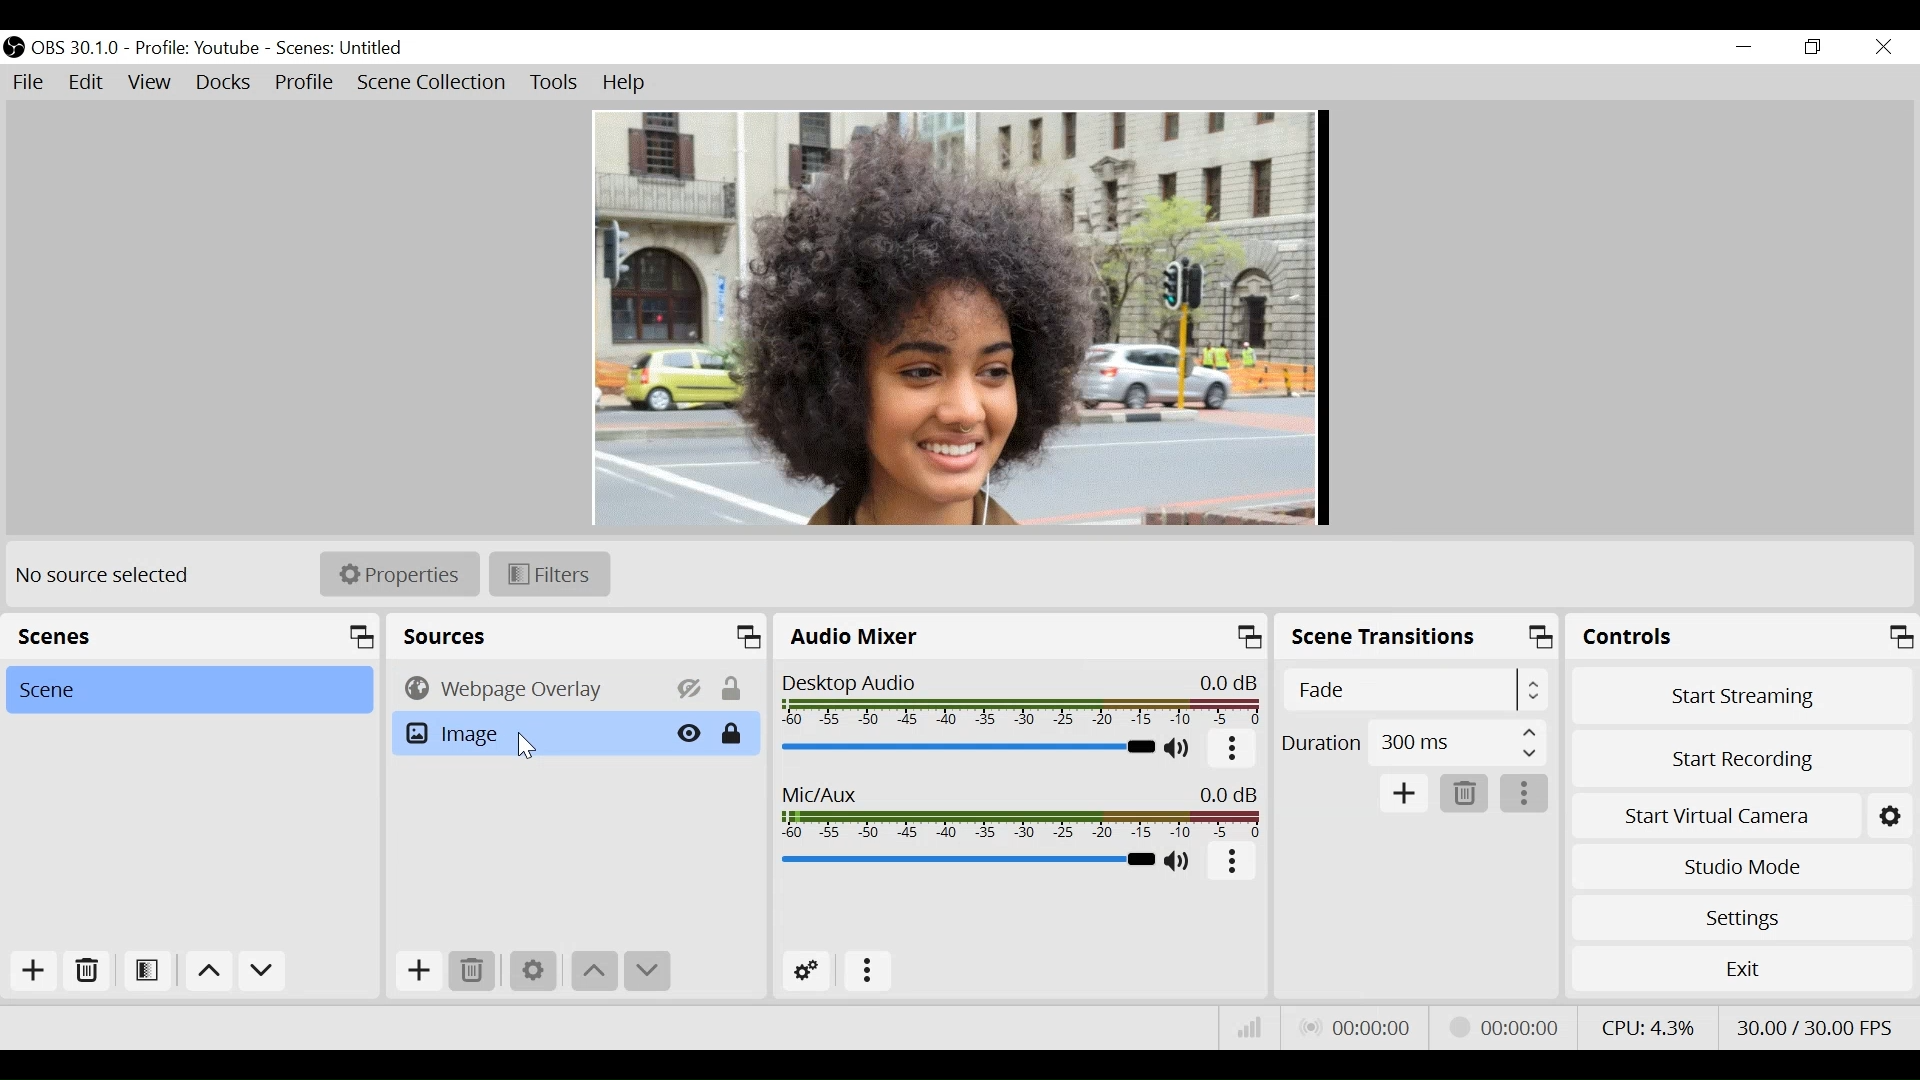 The image size is (1920, 1080). Describe the element at coordinates (1358, 1027) in the screenshot. I see `Live Status` at that location.